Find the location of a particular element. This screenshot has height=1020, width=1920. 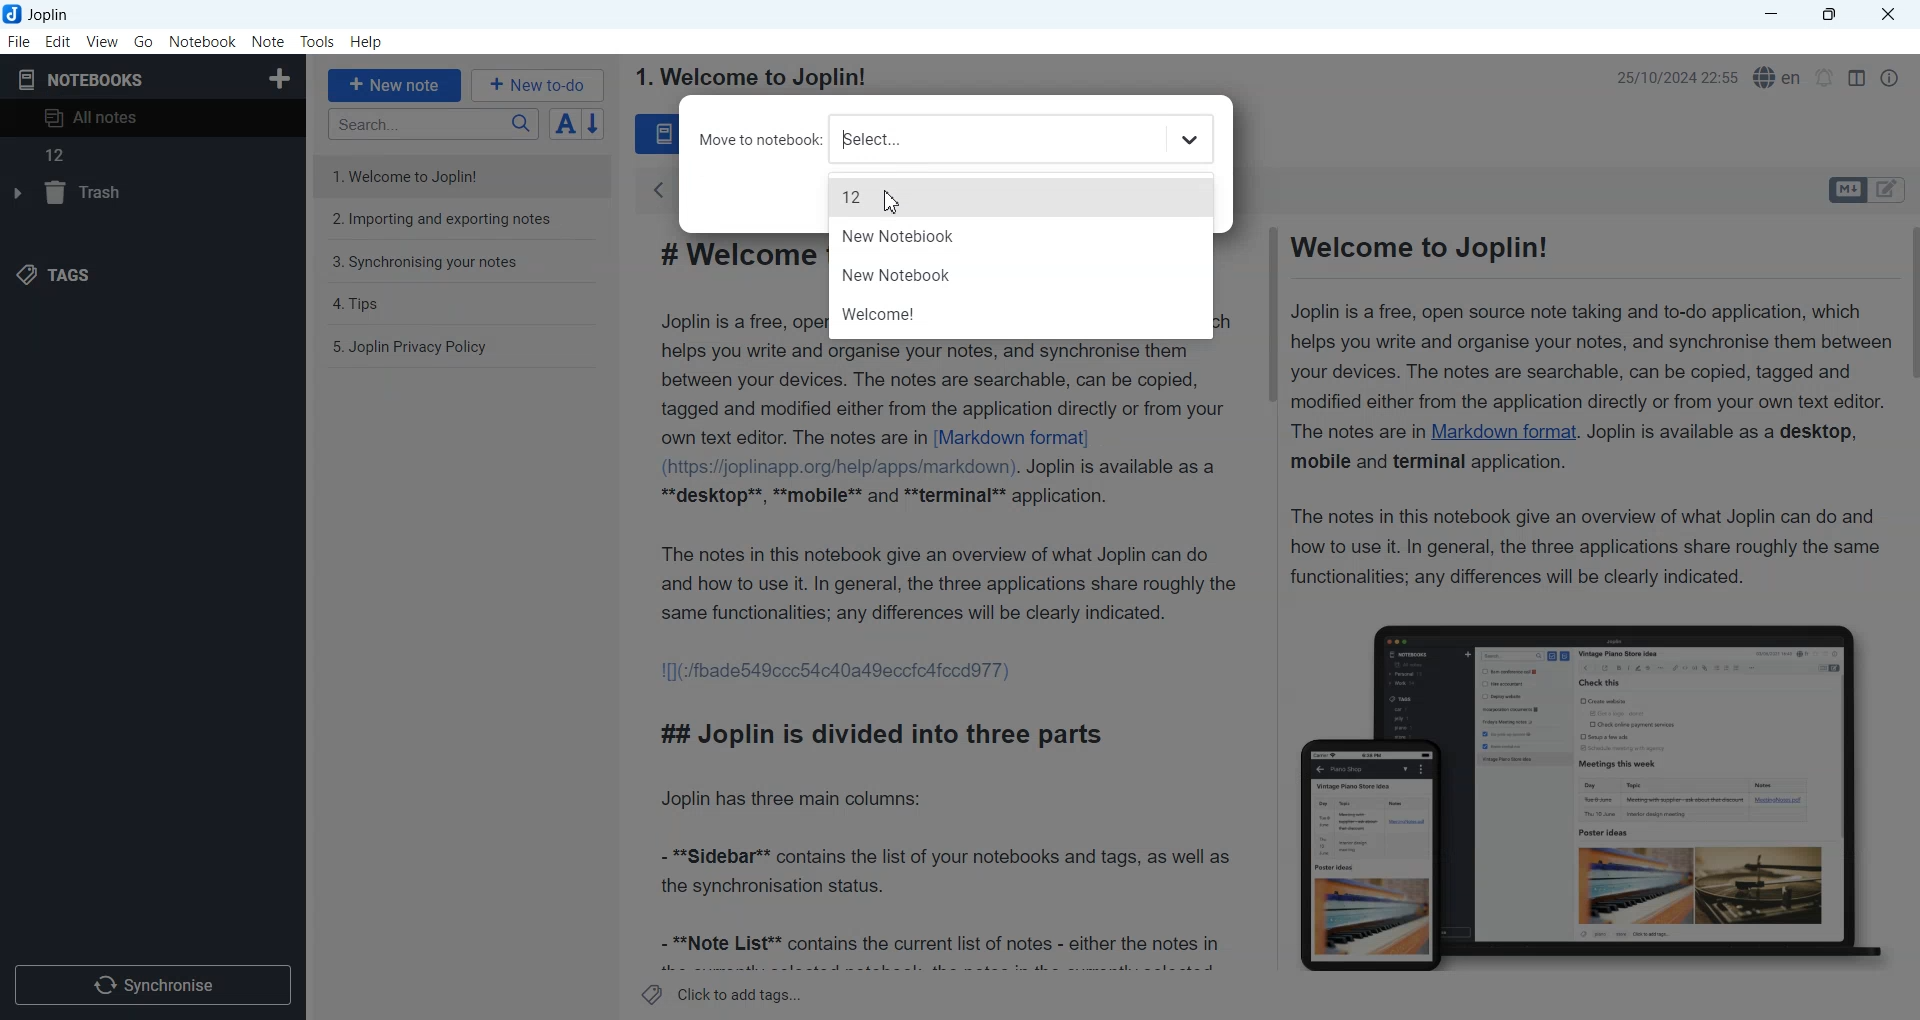

Toggle editors is located at coordinates (1846, 190).